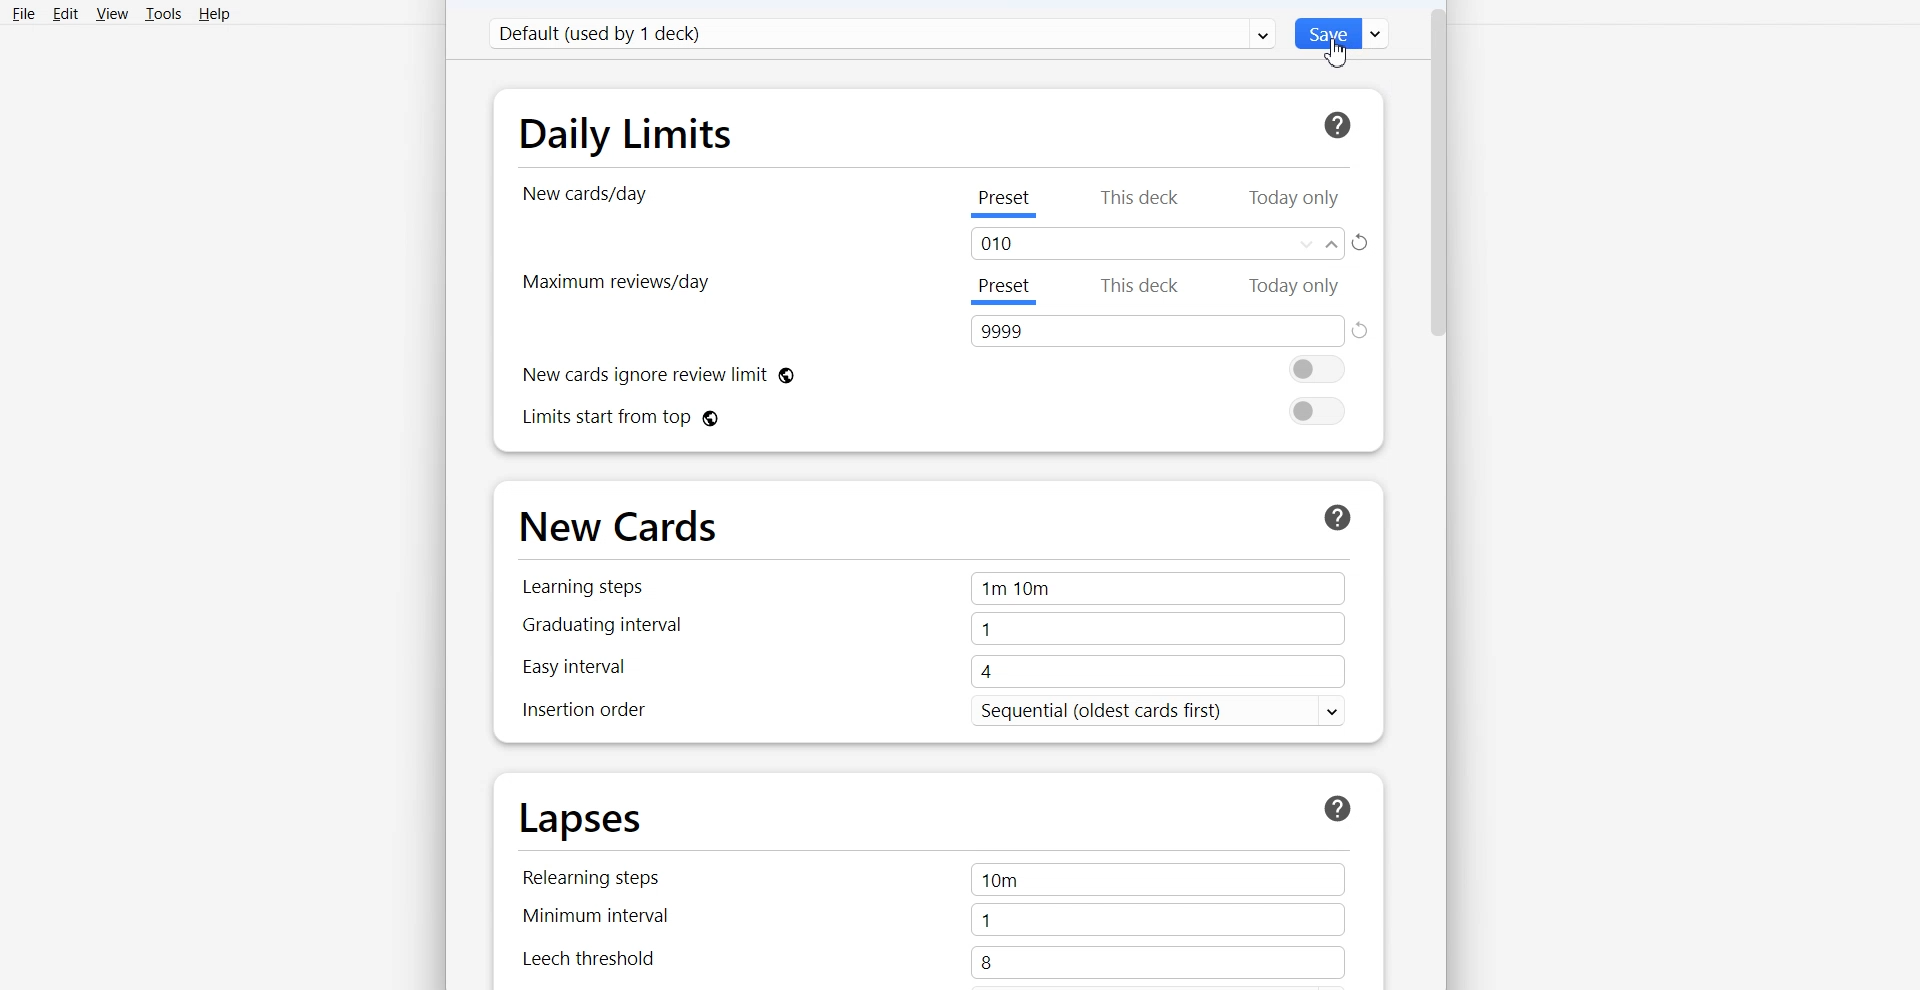  What do you see at coordinates (161, 15) in the screenshot?
I see `Tools` at bounding box center [161, 15].